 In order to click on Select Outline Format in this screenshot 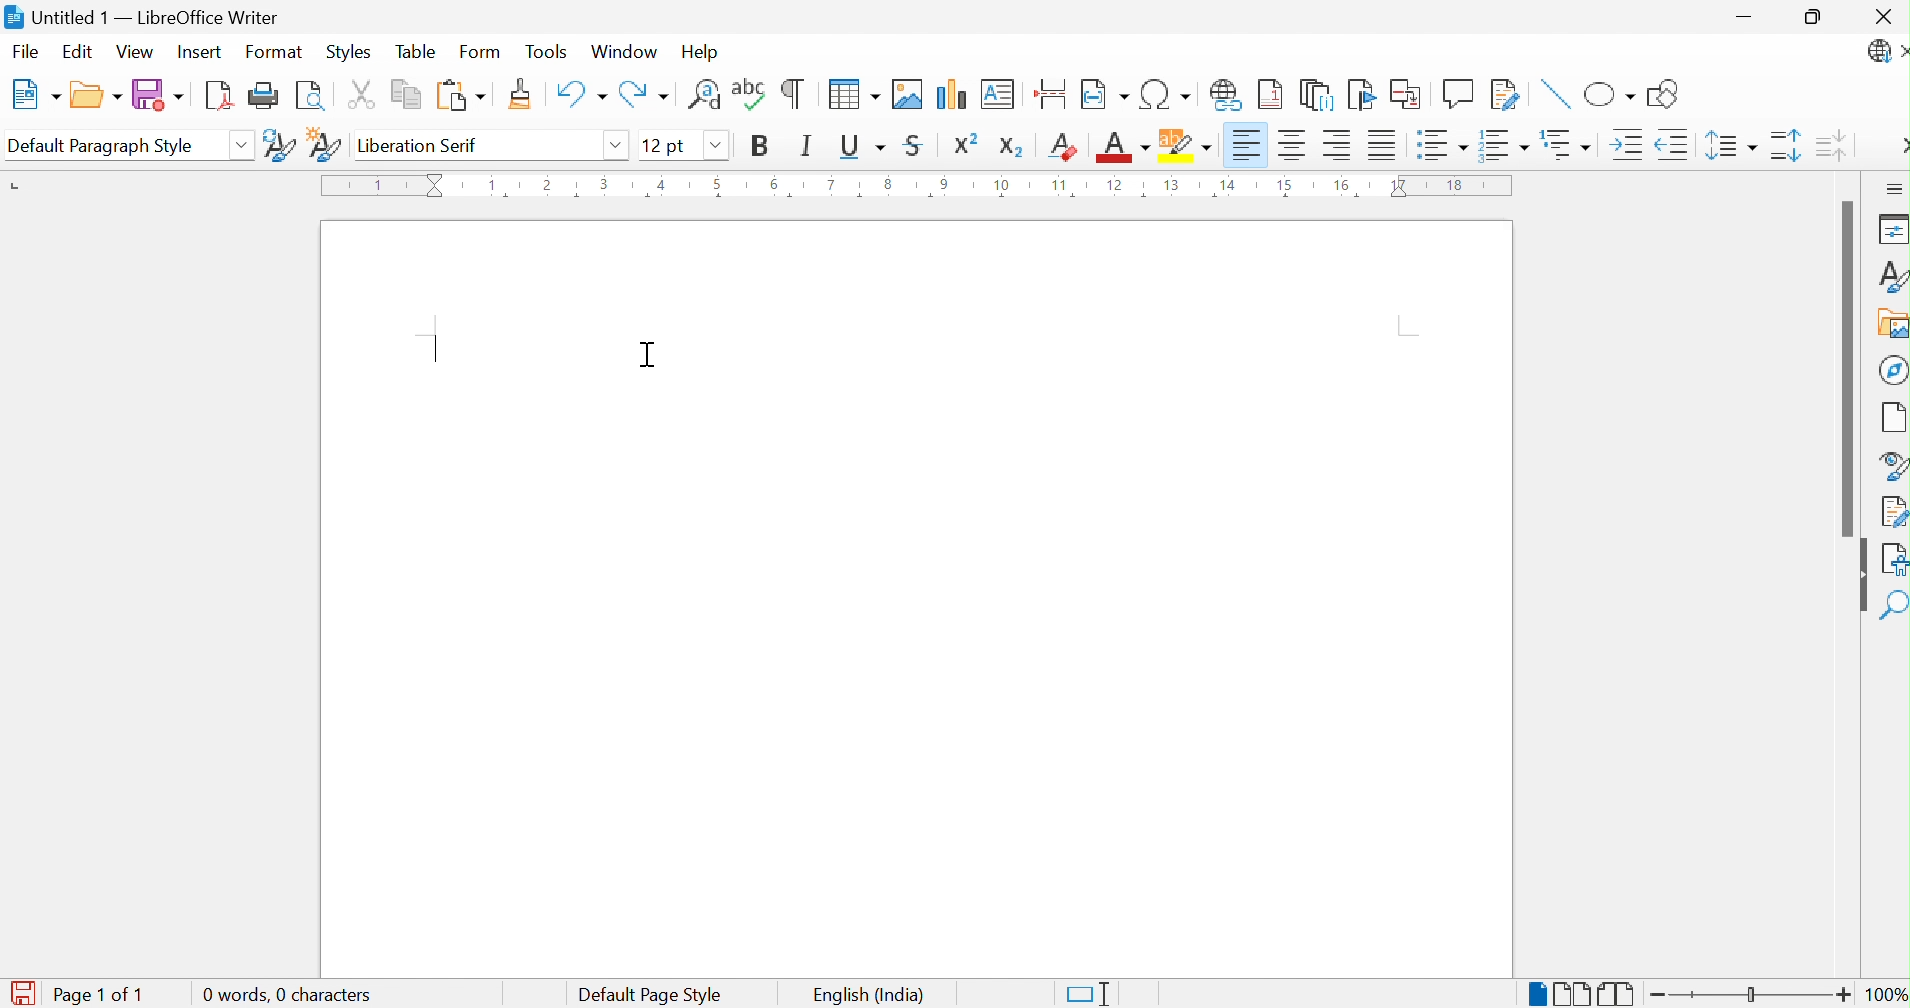, I will do `click(1564, 145)`.